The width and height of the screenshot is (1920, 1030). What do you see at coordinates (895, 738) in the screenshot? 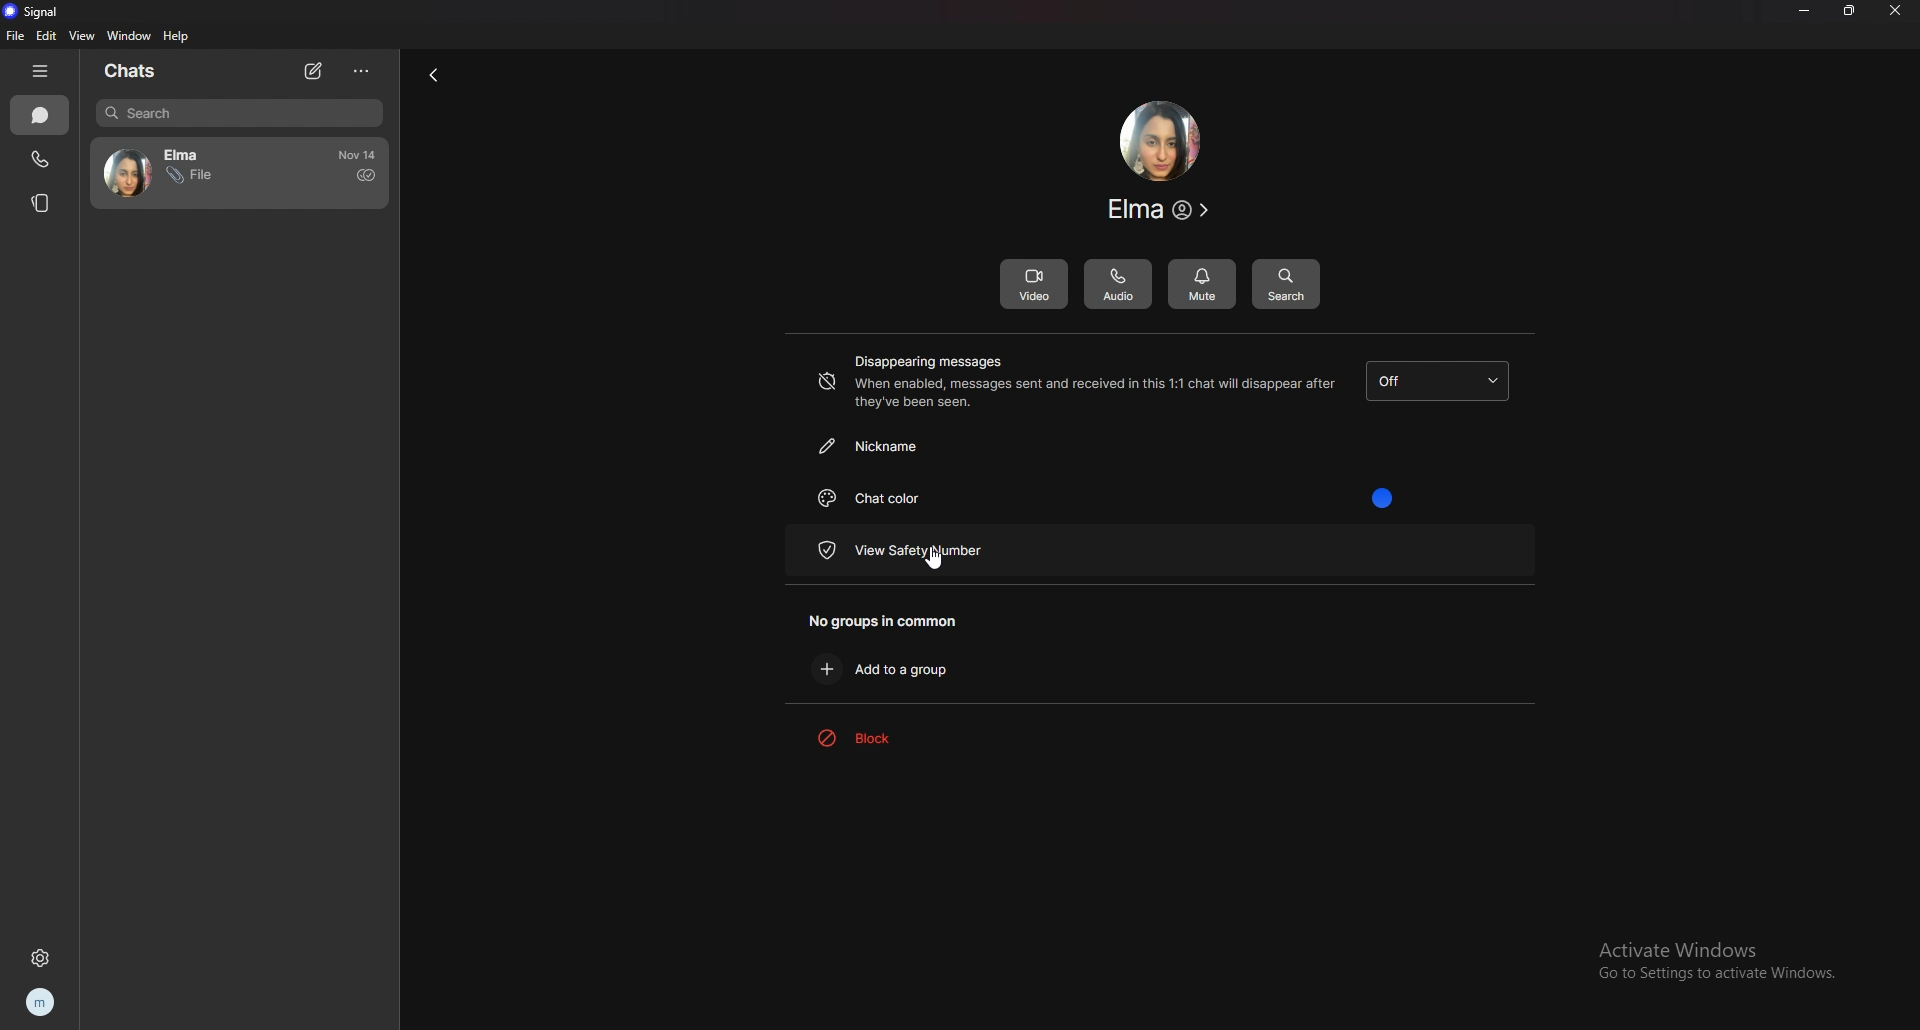
I see `block` at bounding box center [895, 738].